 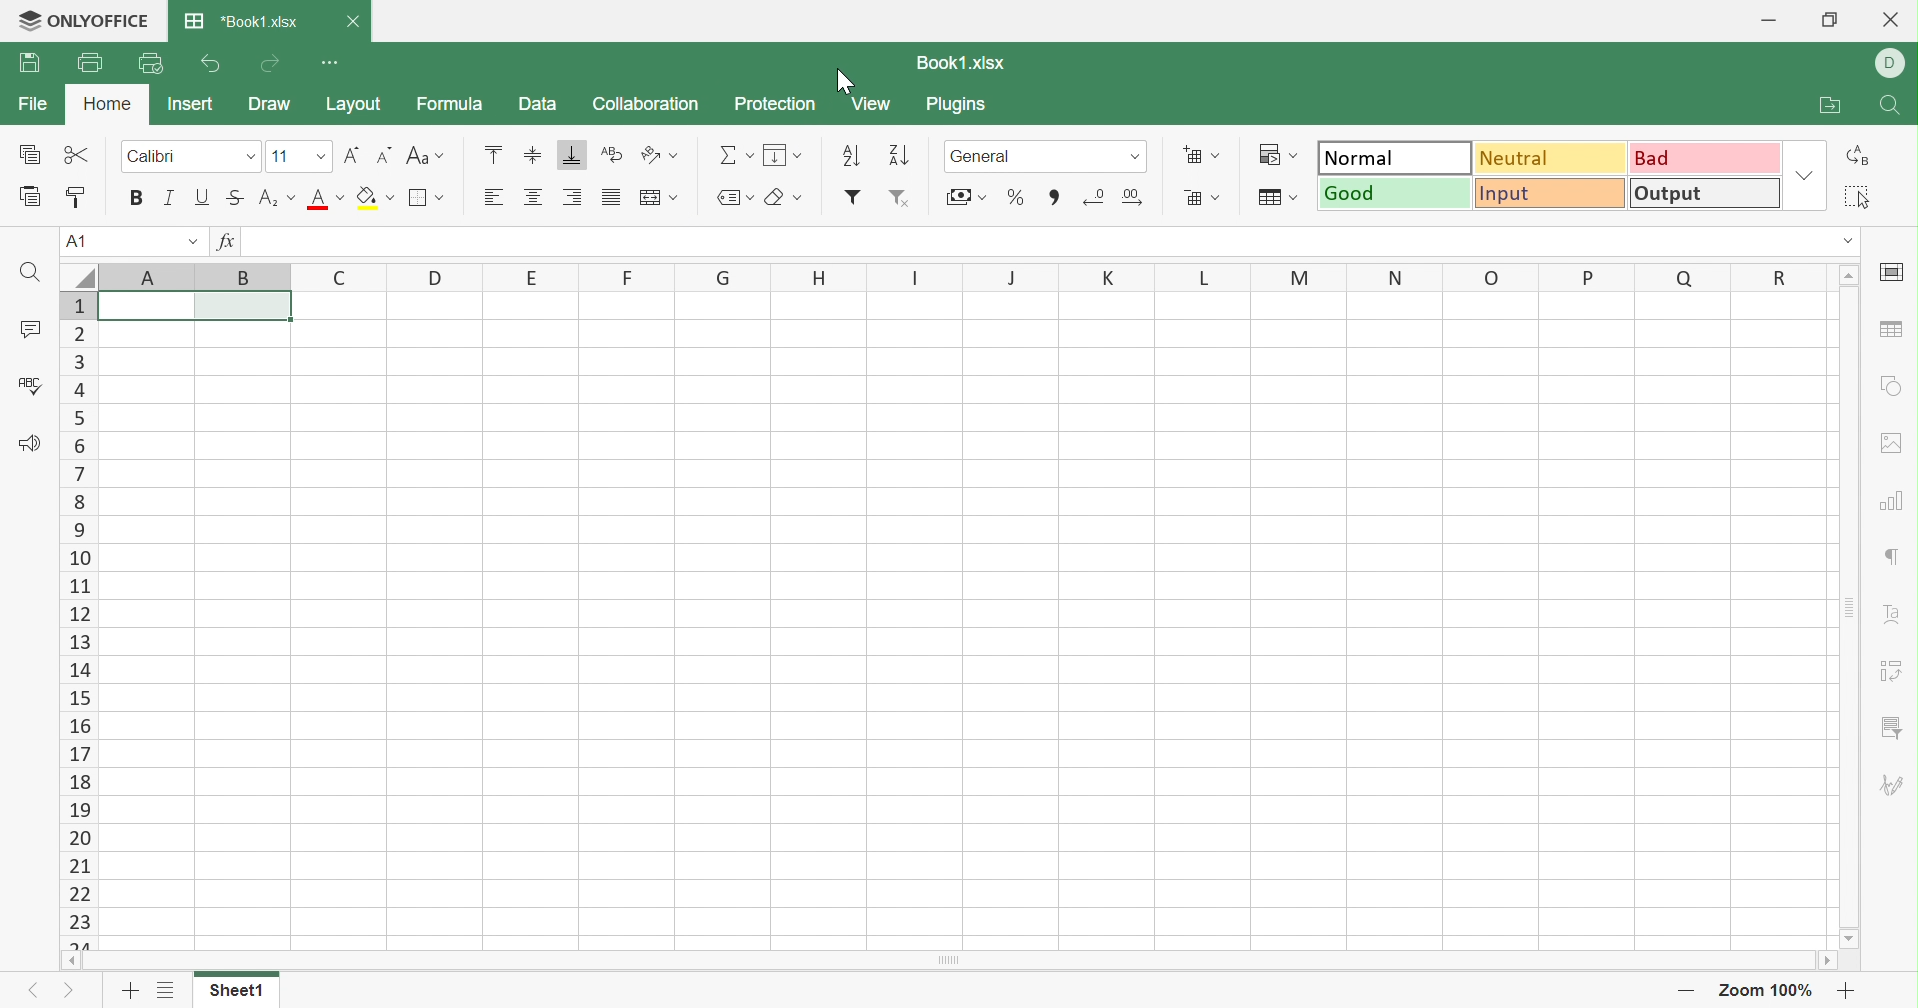 I want to click on Insert cells, so click(x=1201, y=157).